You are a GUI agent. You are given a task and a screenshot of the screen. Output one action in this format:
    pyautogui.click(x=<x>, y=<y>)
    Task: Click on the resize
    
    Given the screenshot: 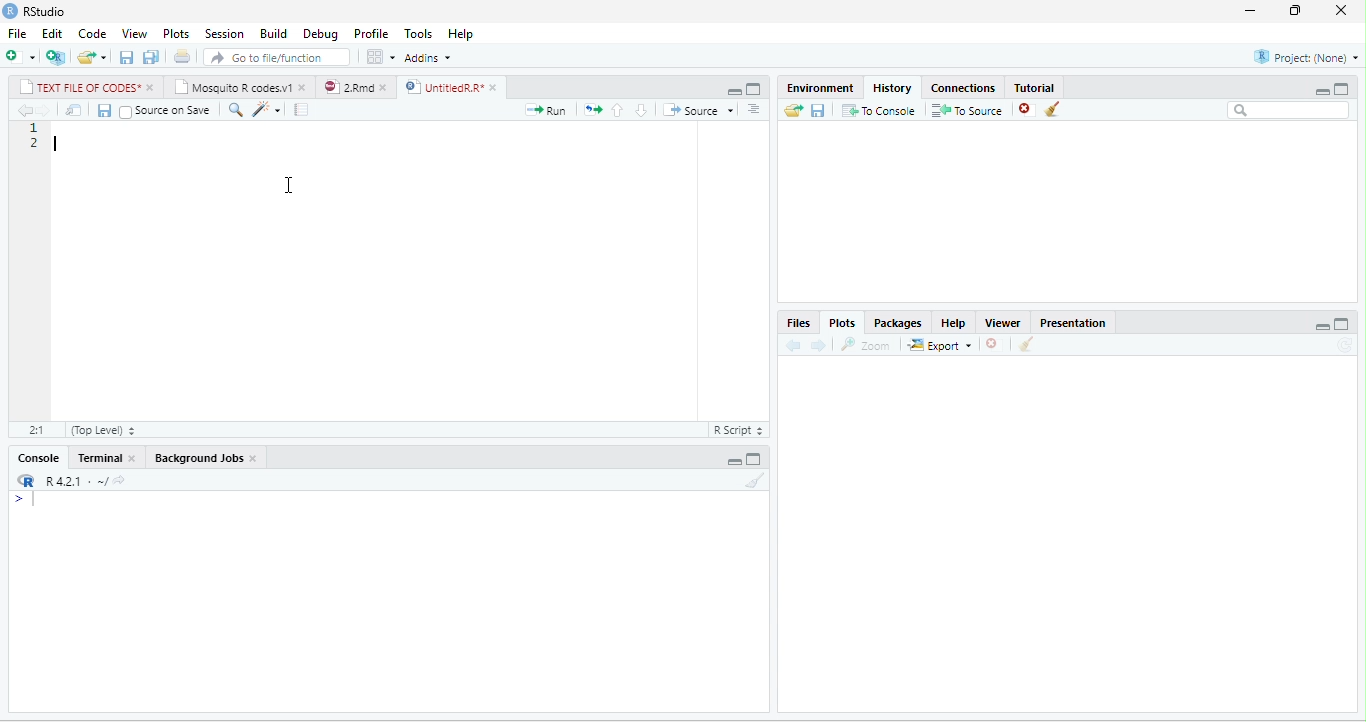 What is the action you would take?
    pyautogui.click(x=1292, y=11)
    